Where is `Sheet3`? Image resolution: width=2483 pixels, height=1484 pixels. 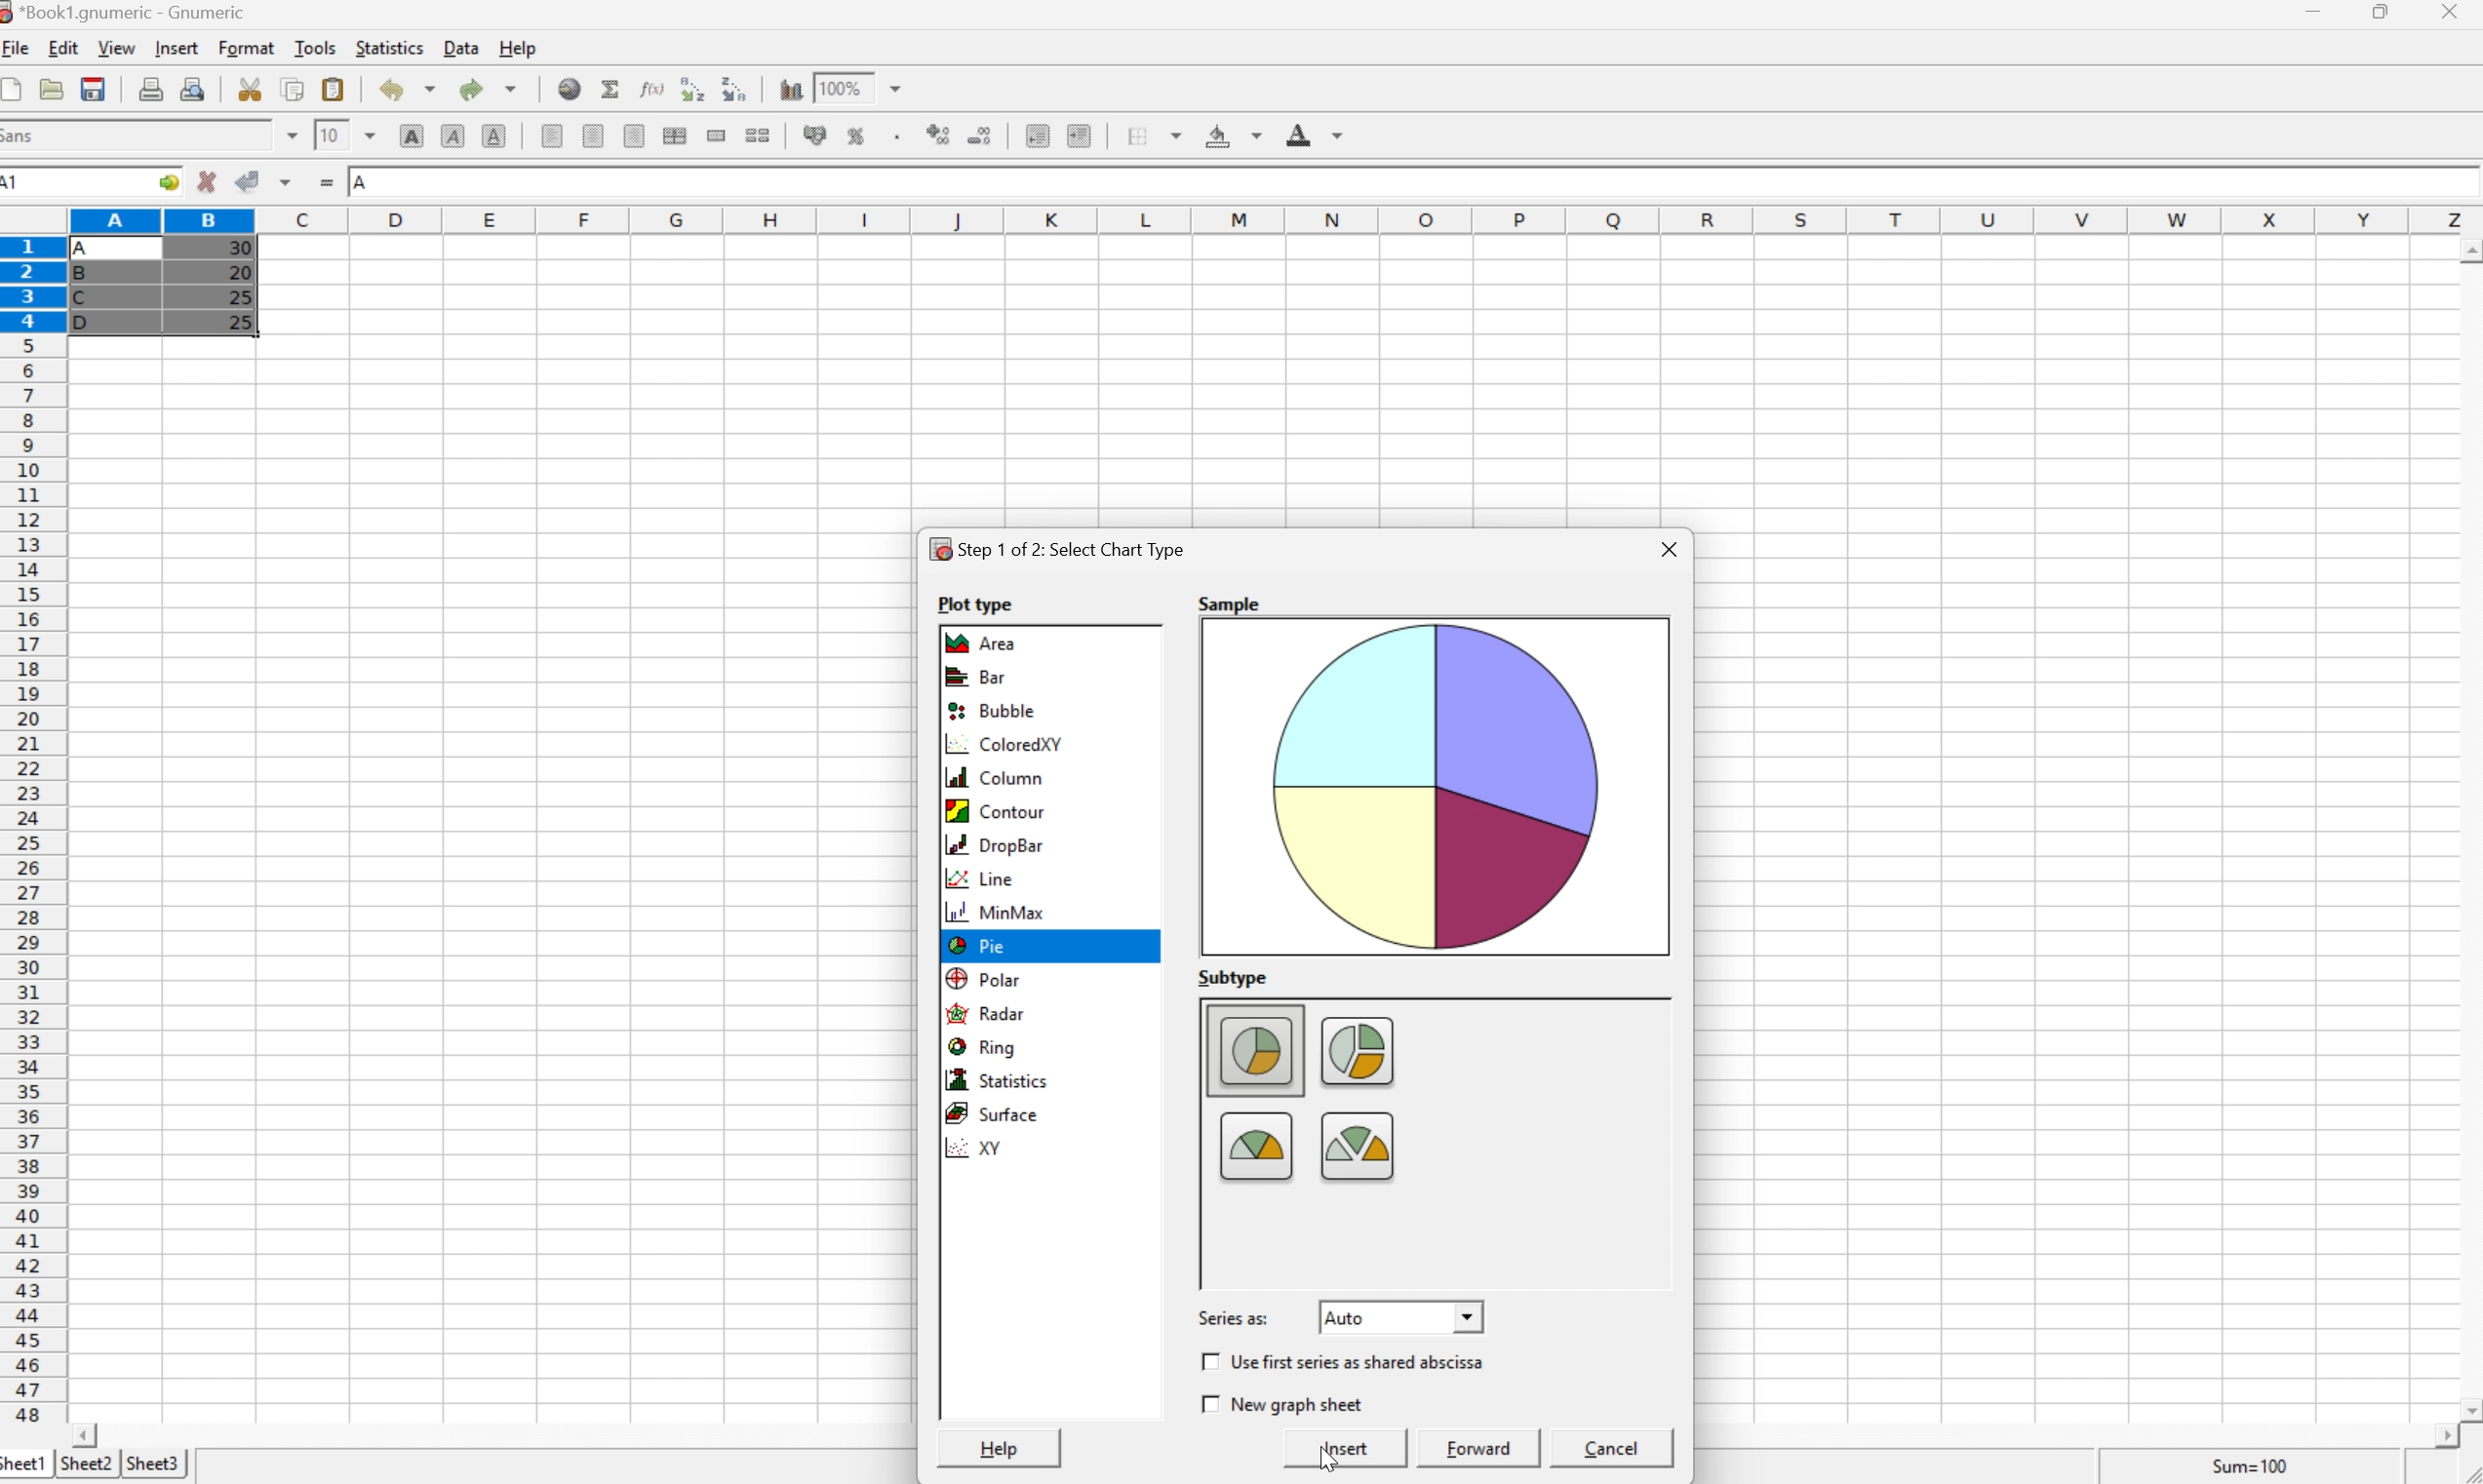
Sheet3 is located at coordinates (155, 1461).